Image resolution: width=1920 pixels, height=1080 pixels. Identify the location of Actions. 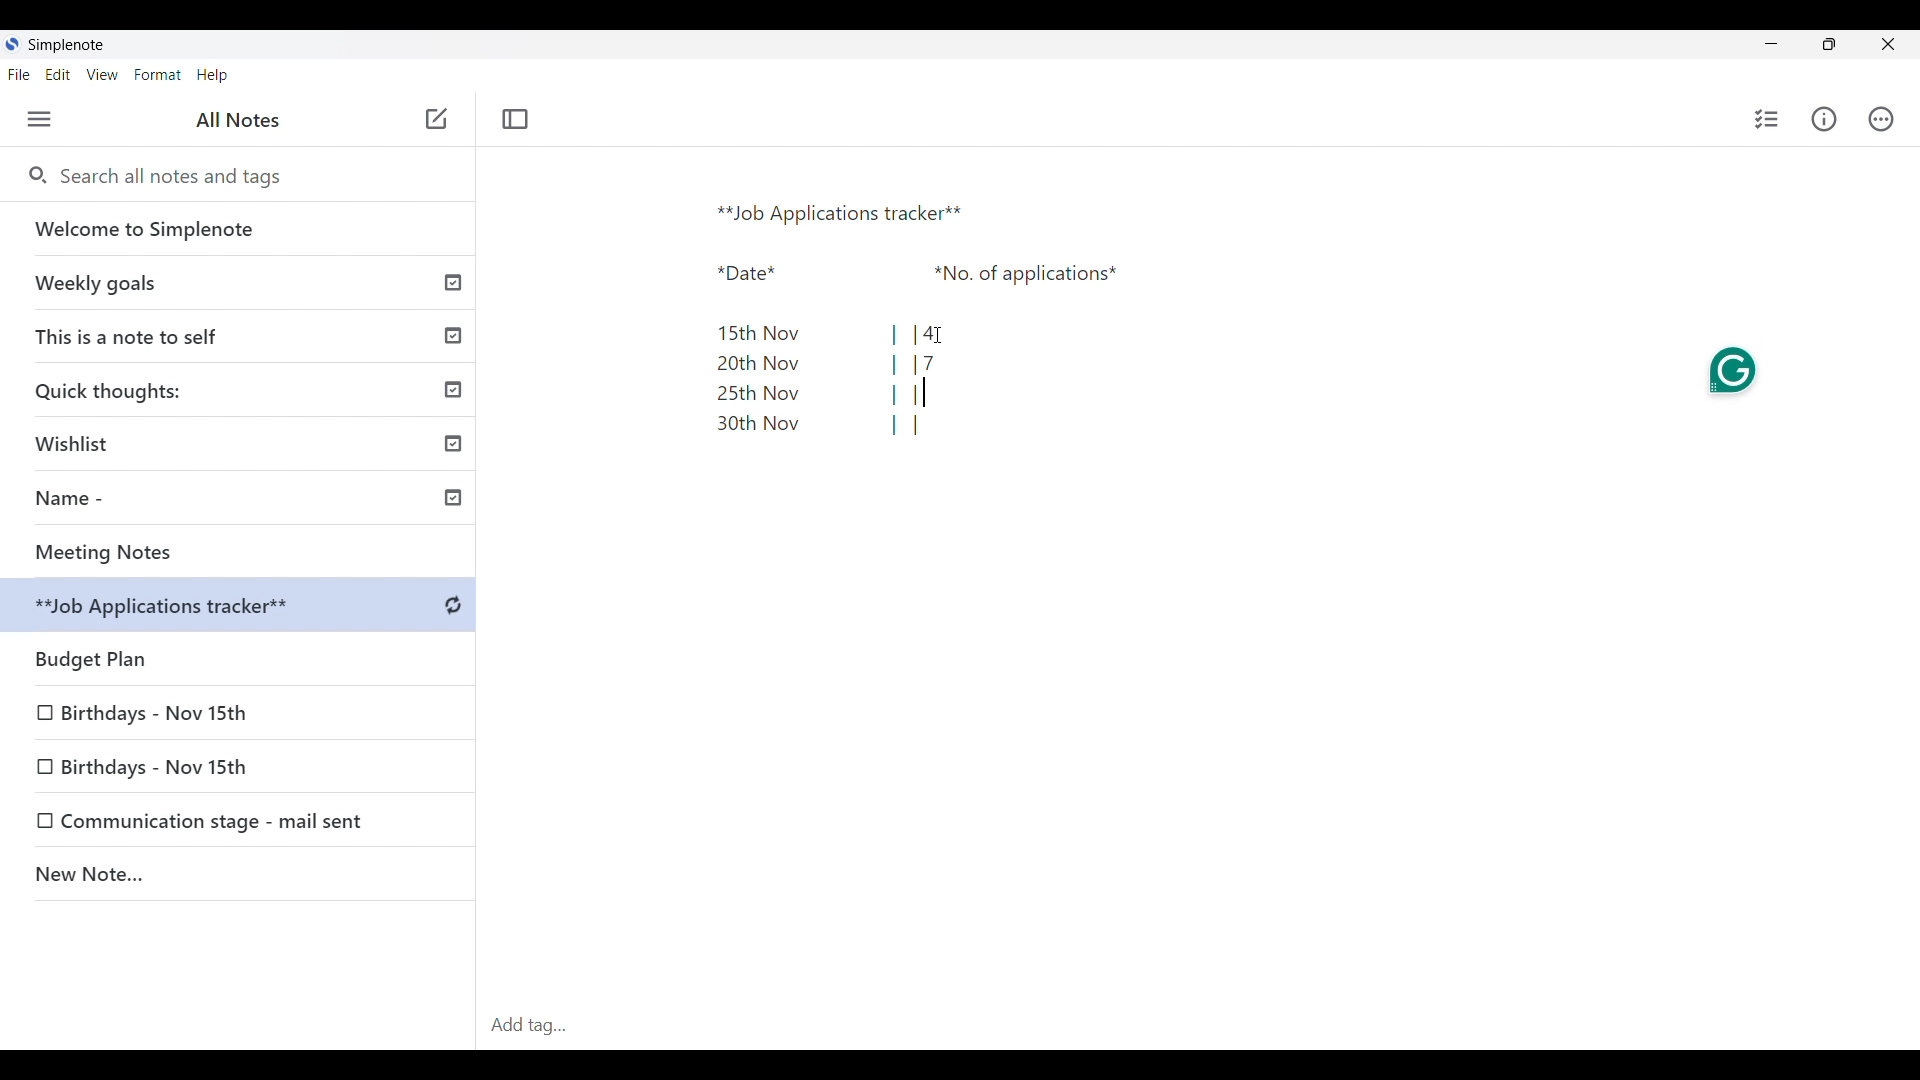
(1881, 119).